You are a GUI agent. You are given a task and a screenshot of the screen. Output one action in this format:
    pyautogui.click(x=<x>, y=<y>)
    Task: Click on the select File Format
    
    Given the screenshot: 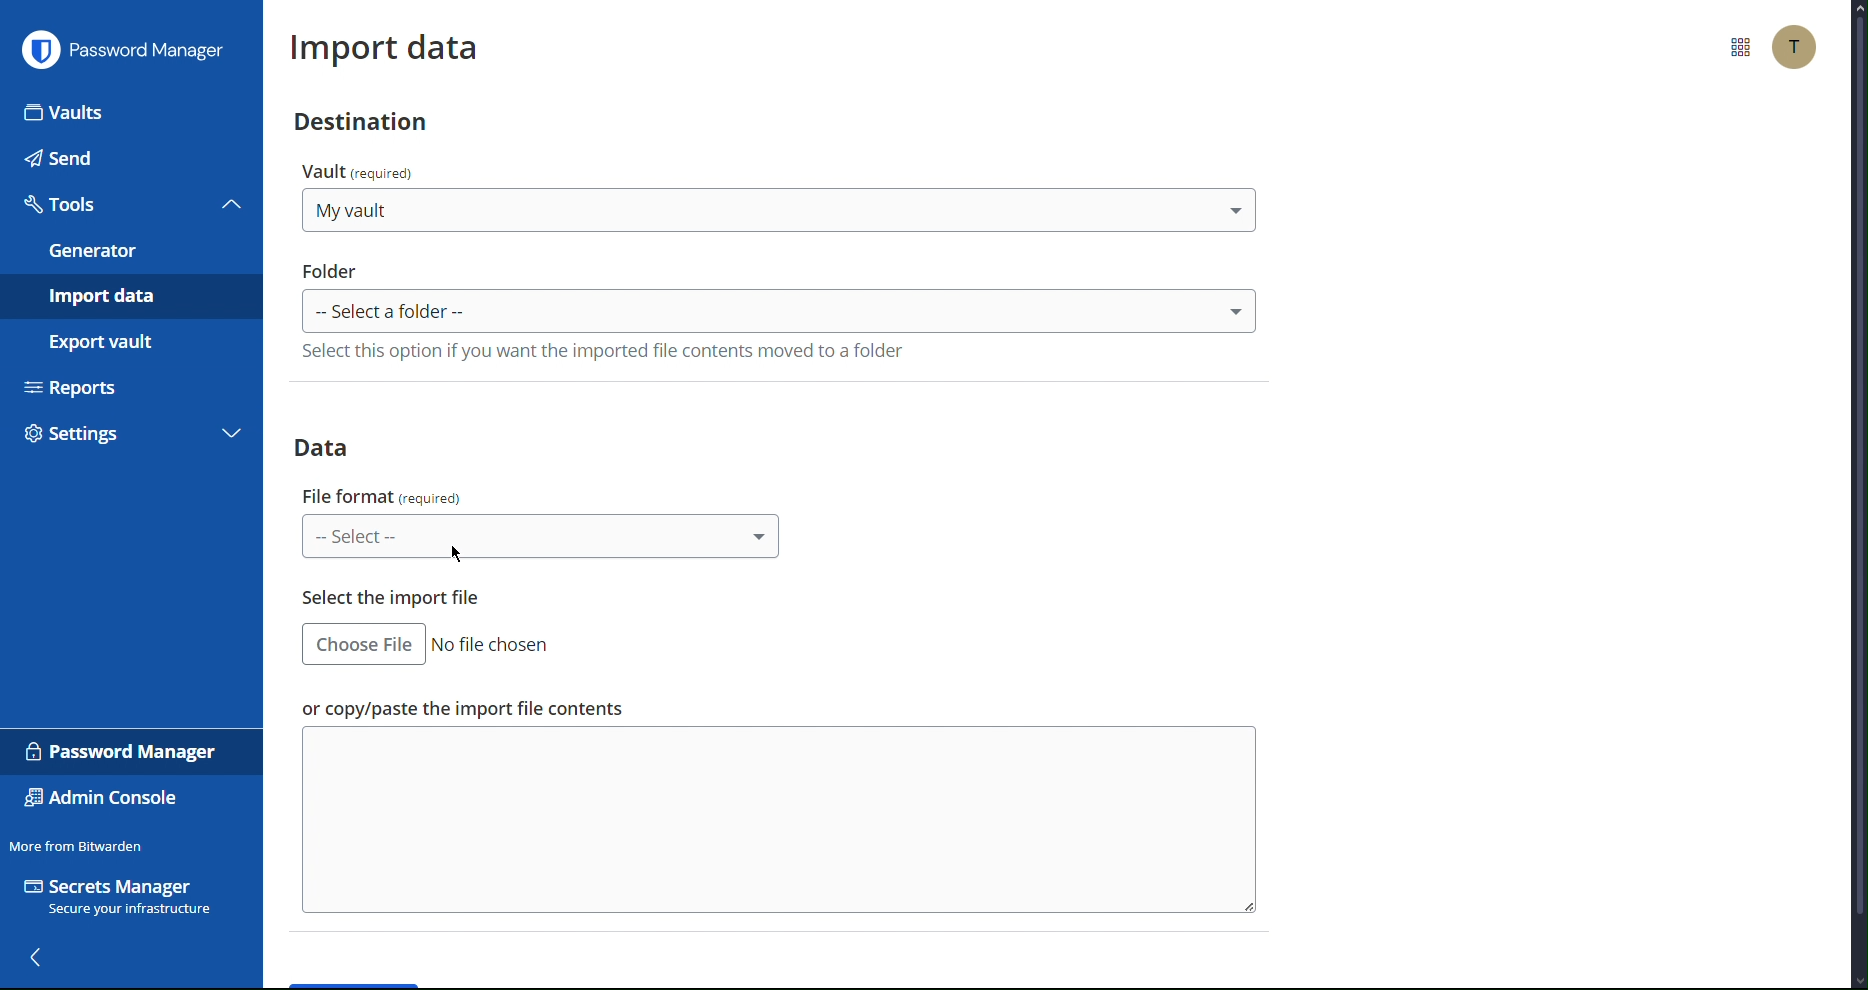 What is the action you would take?
    pyautogui.click(x=542, y=535)
    